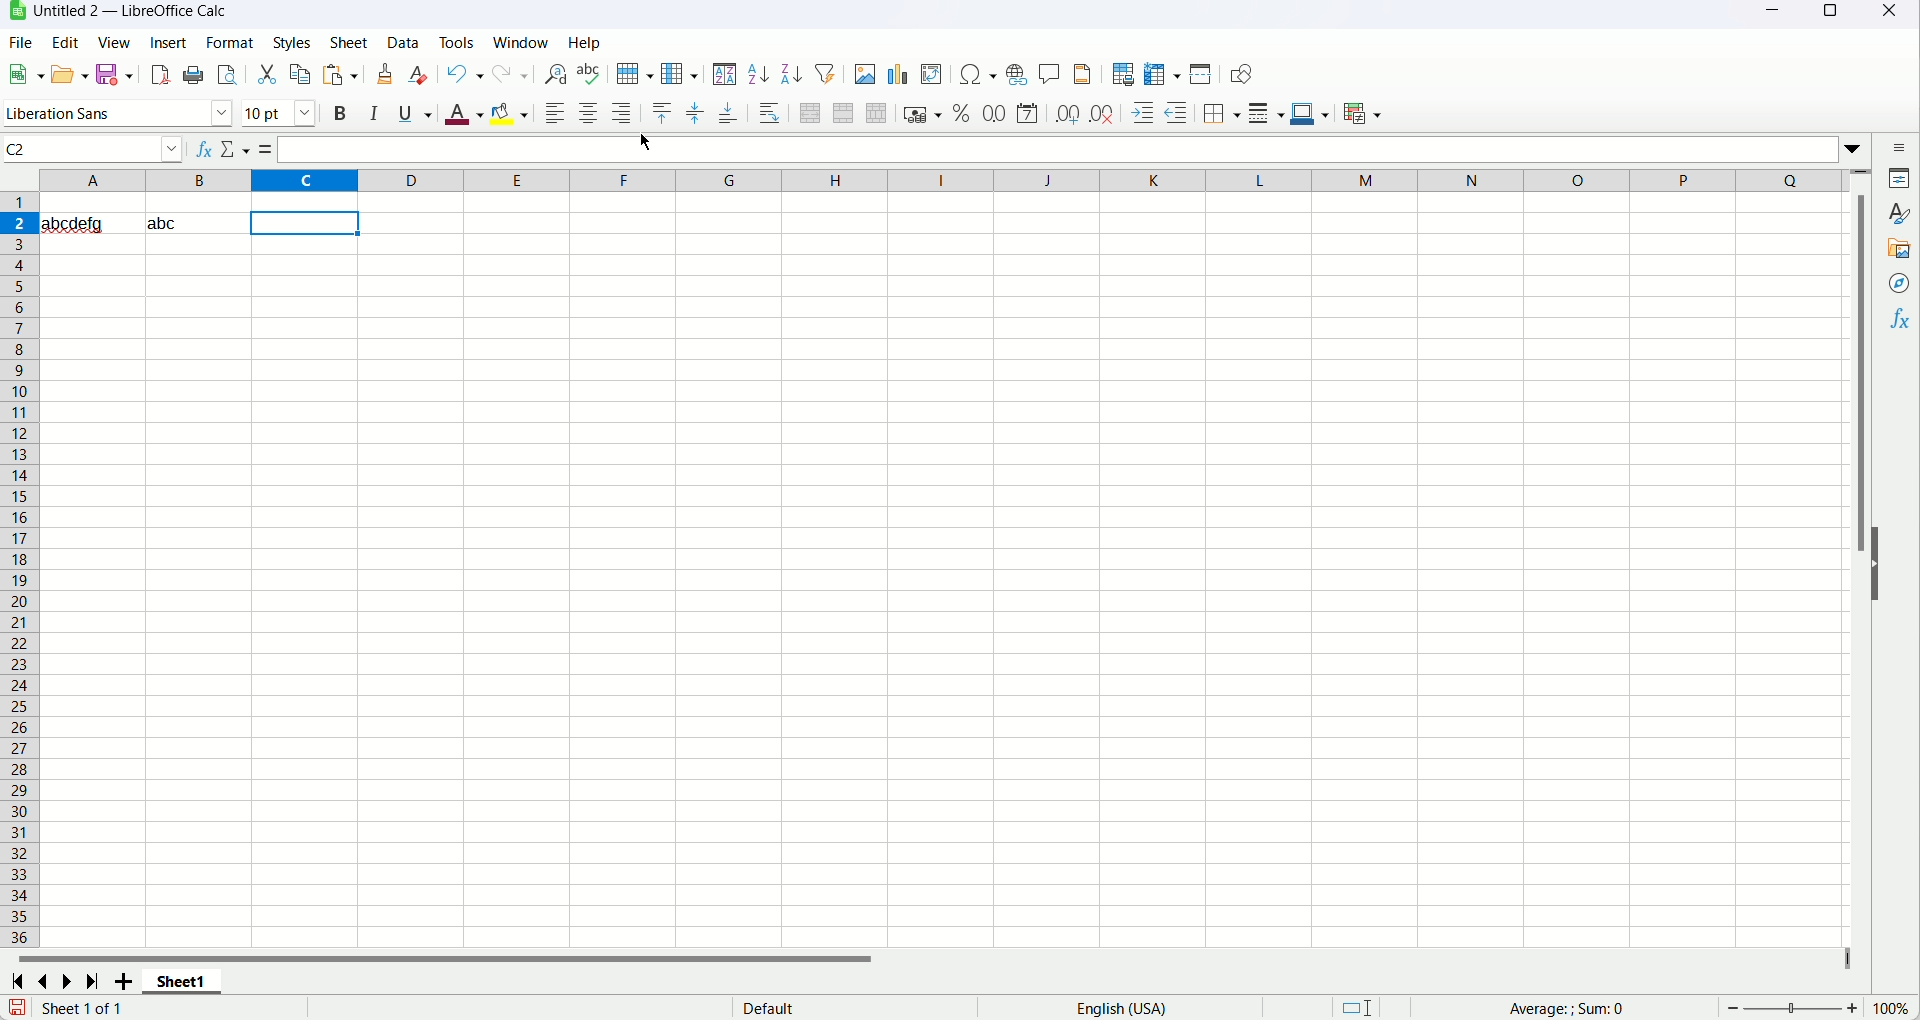 The width and height of the screenshot is (1920, 1020). I want to click on insert, so click(174, 43).